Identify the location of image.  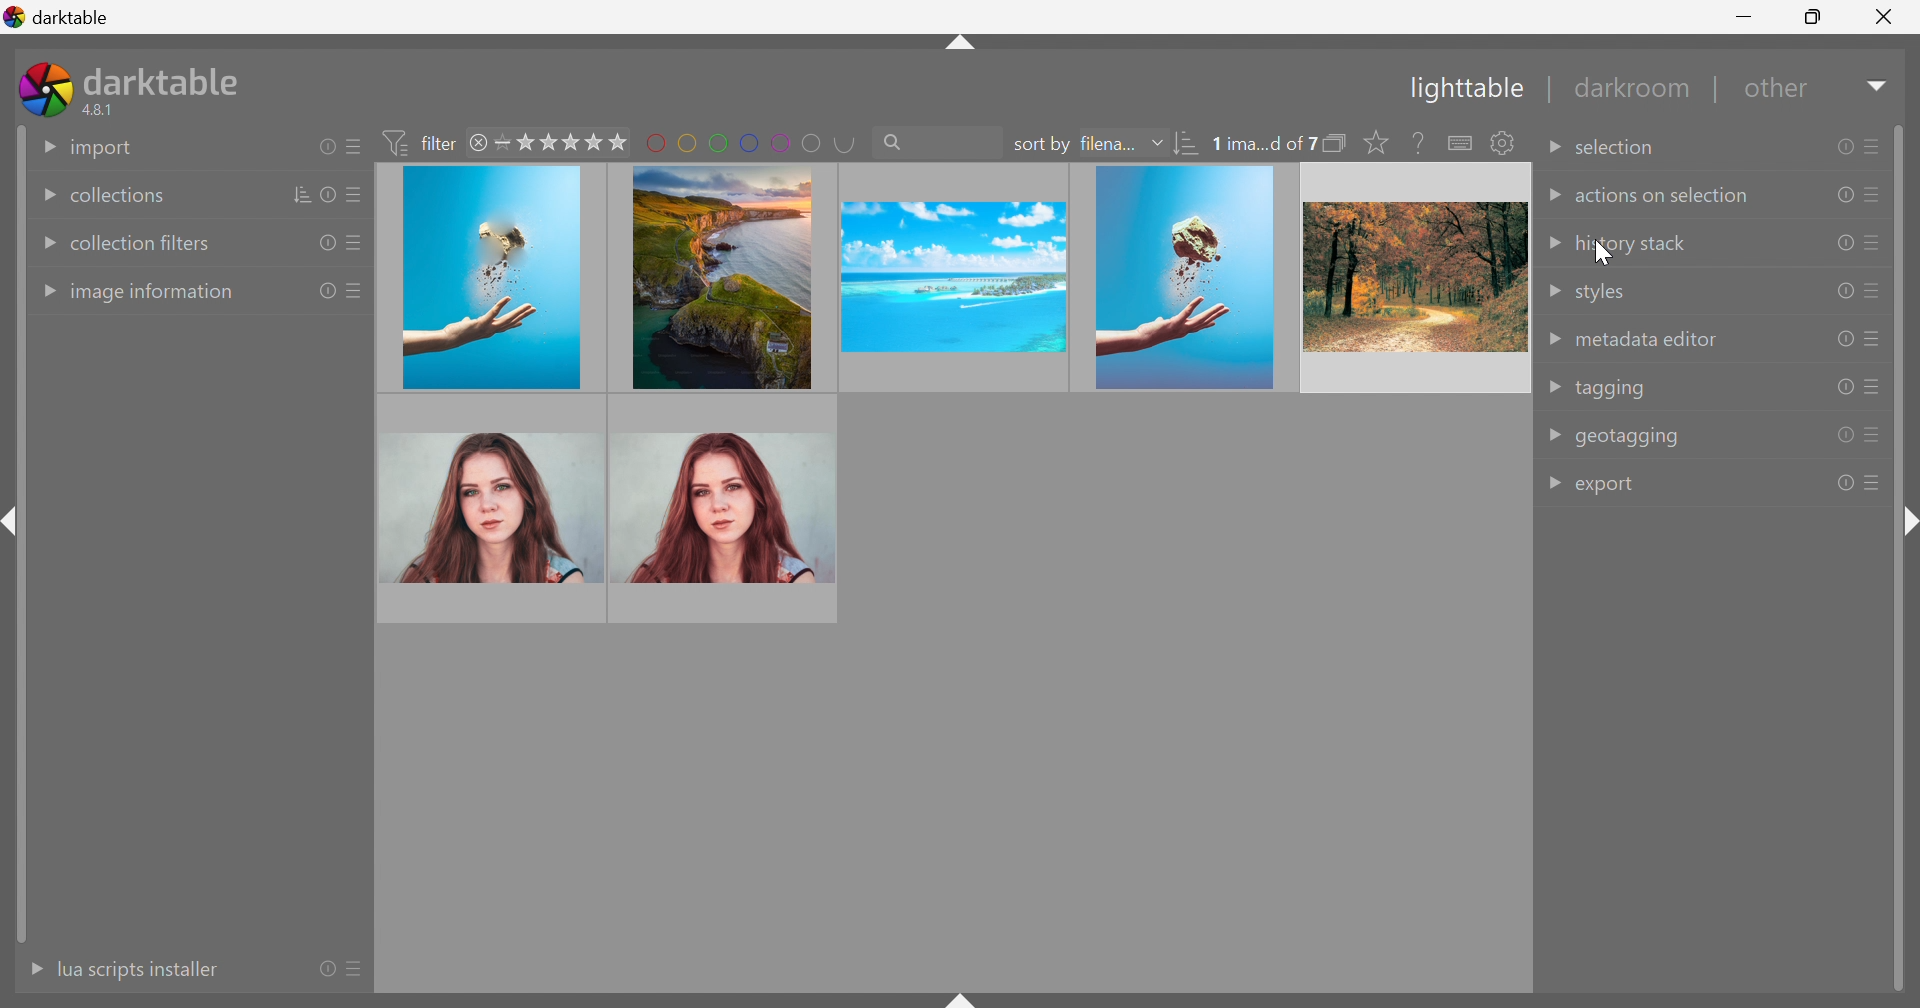
(1185, 278).